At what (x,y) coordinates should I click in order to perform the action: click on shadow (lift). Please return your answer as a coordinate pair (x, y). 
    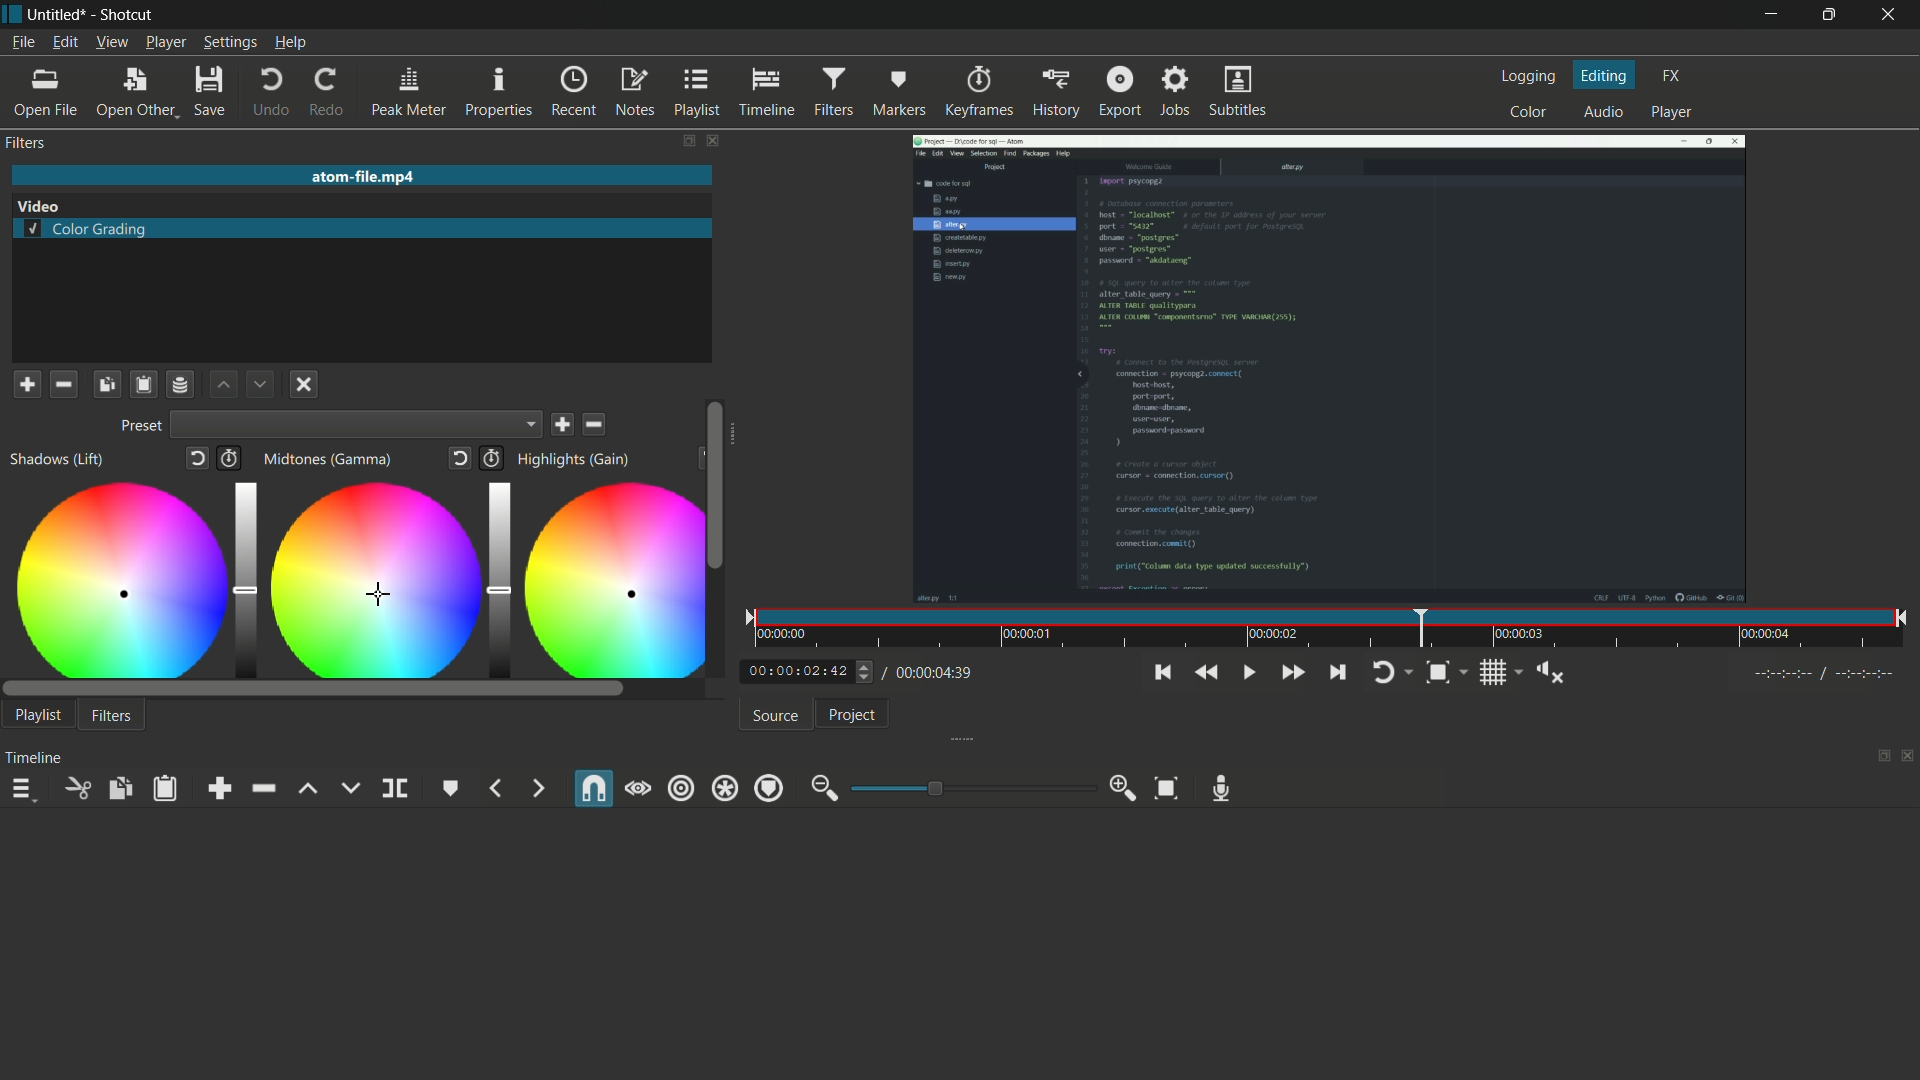
    Looking at the image, I should click on (57, 460).